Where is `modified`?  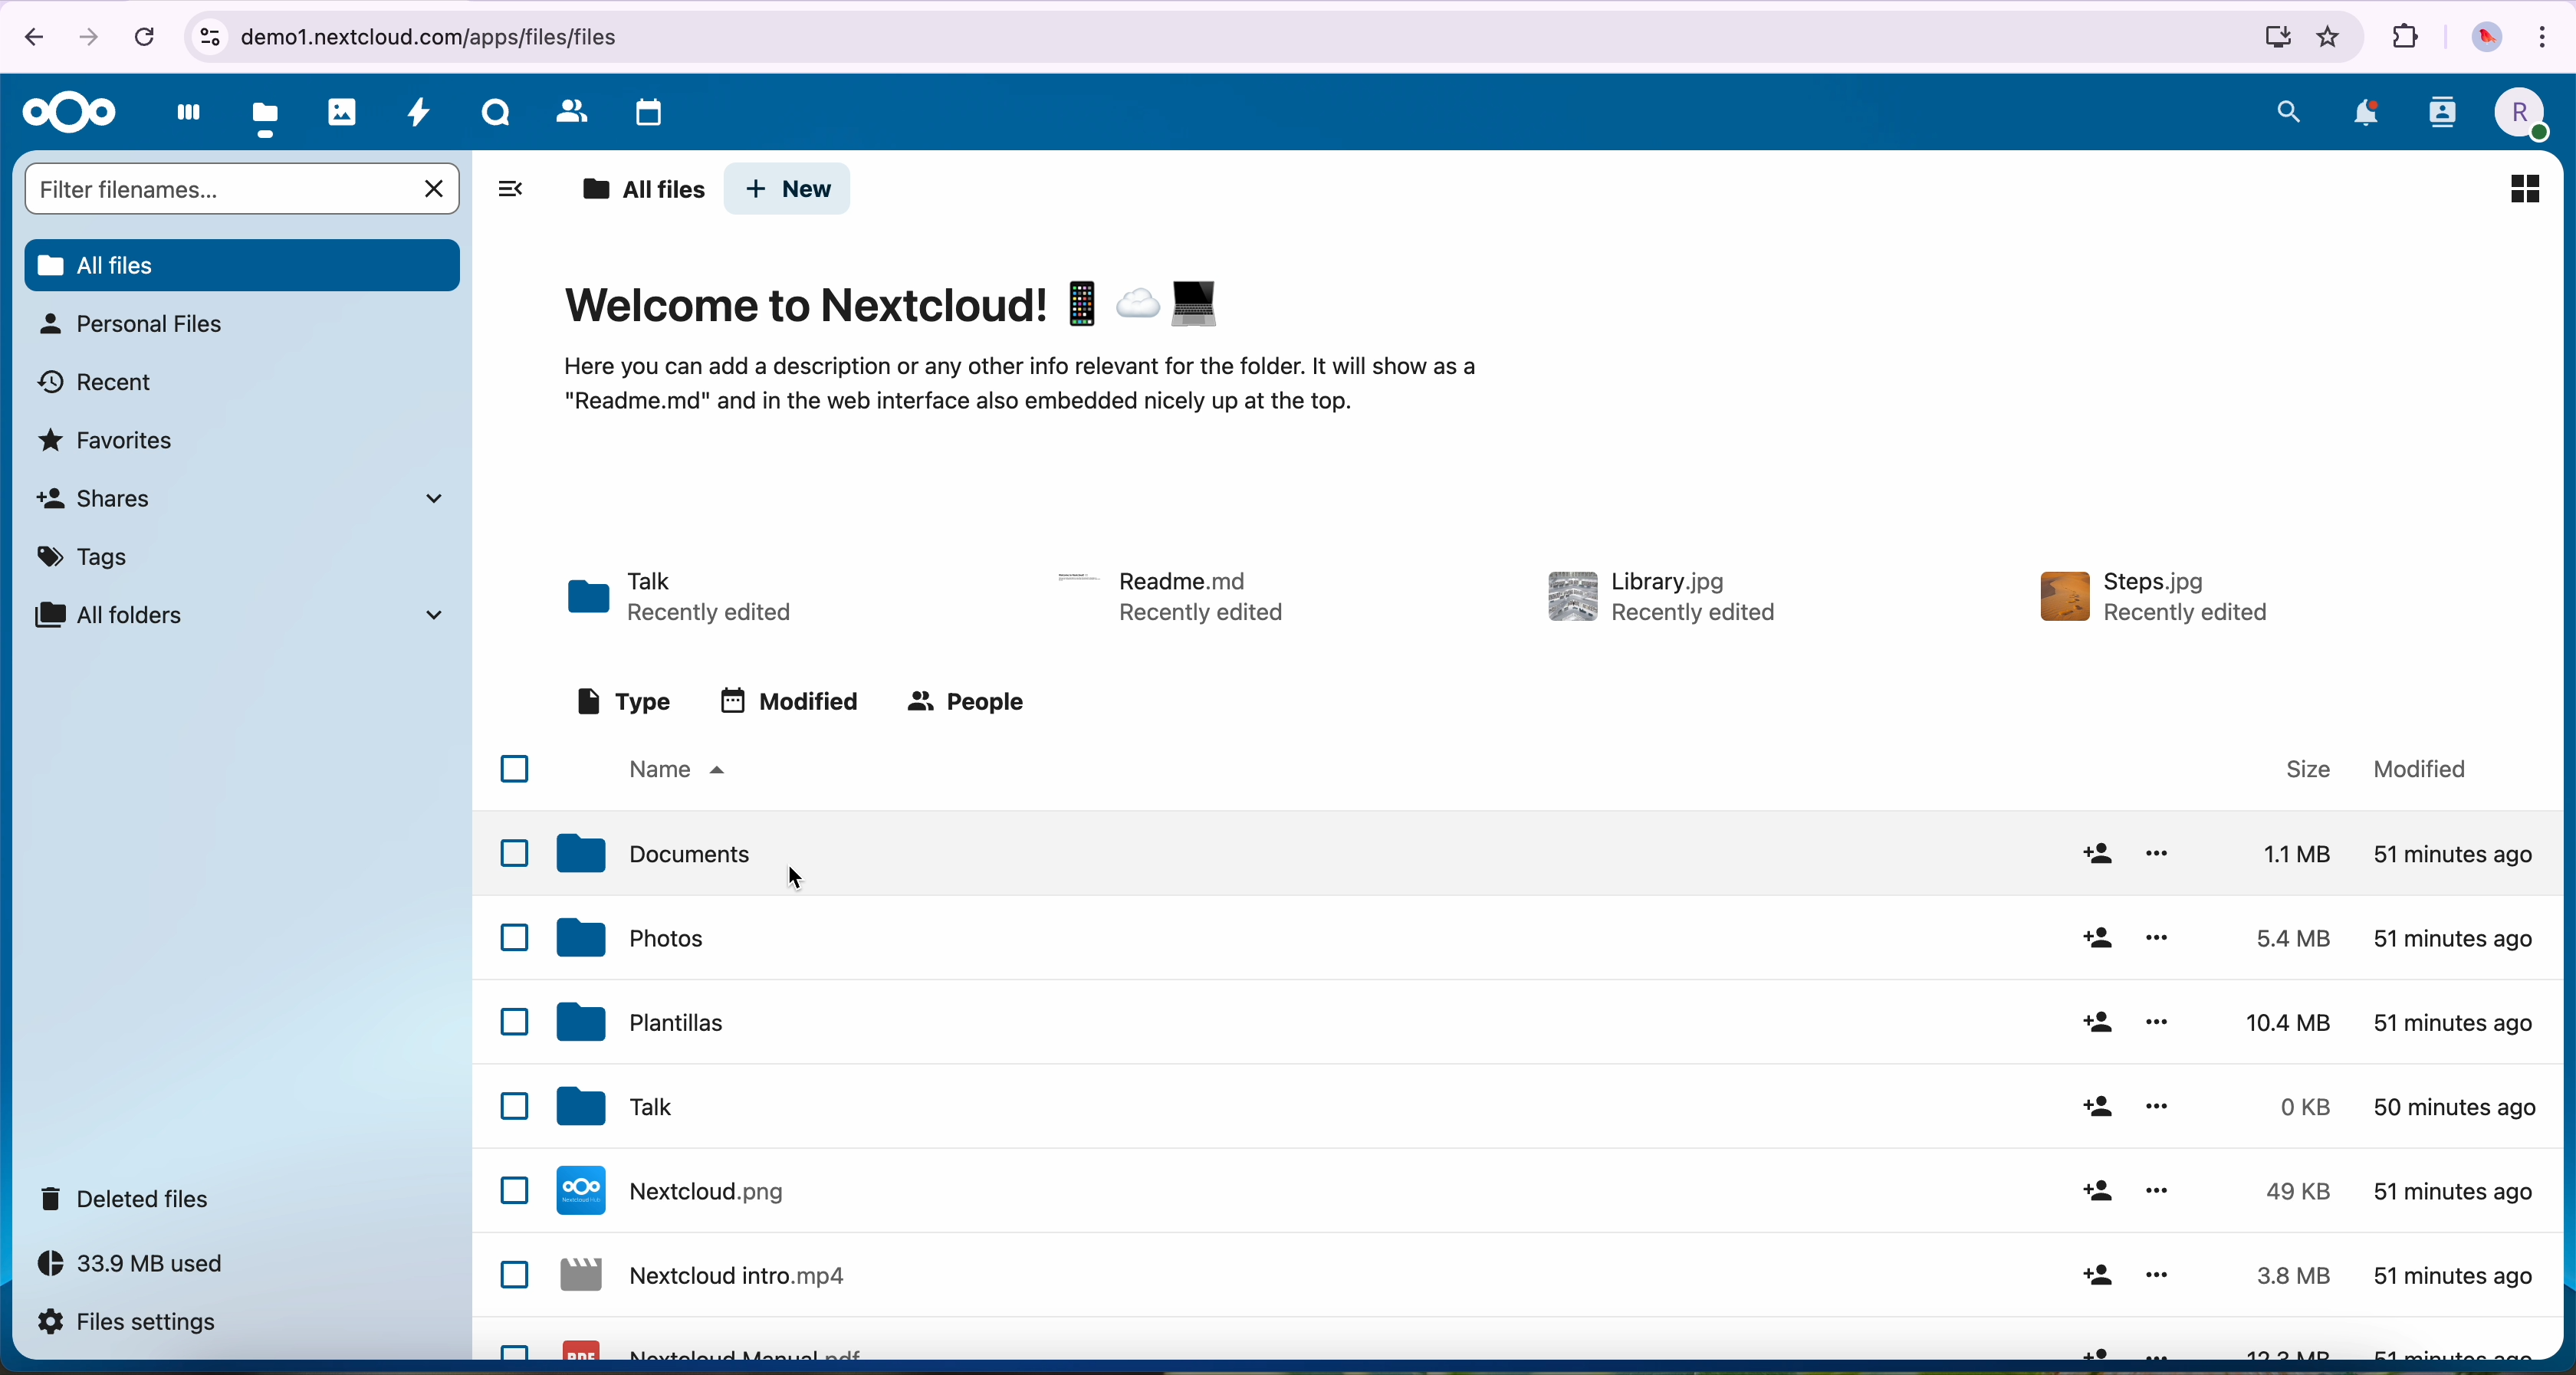
modified is located at coordinates (2454, 1192).